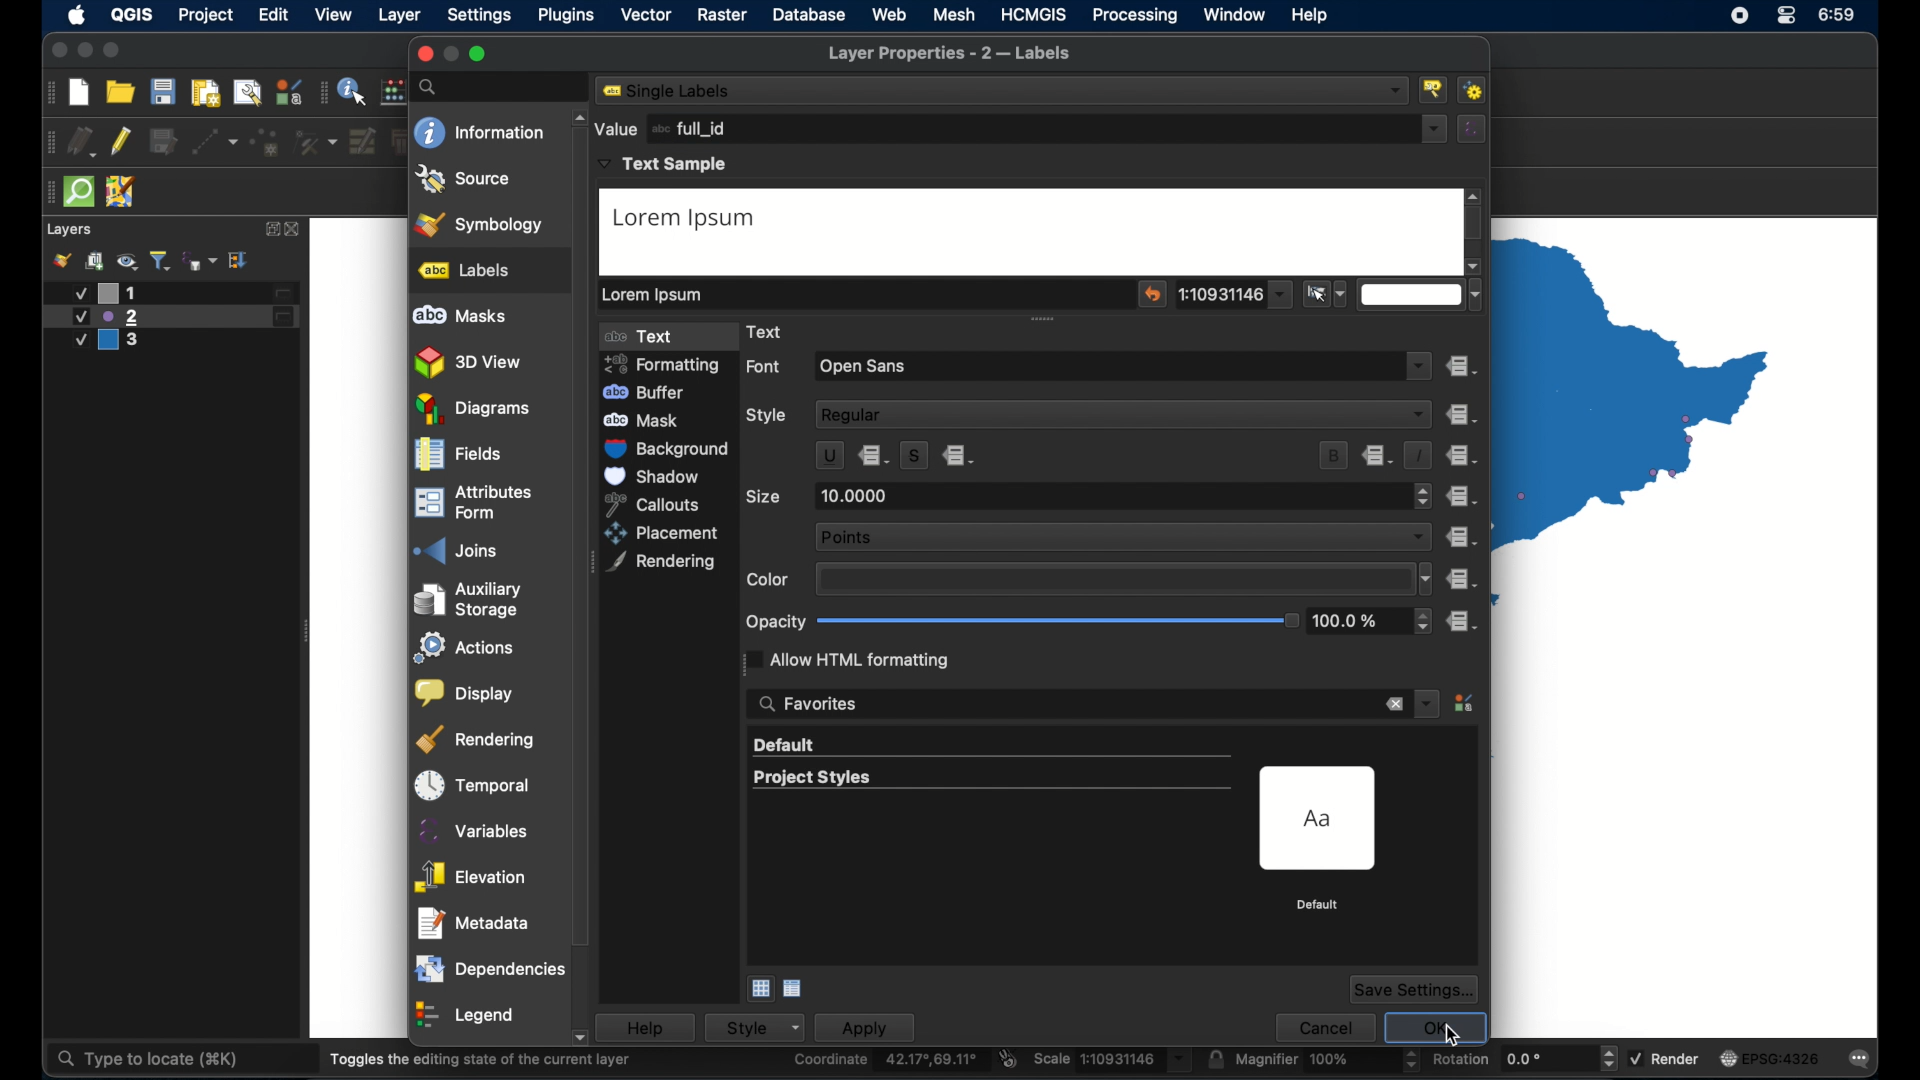  Describe the element at coordinates (690, 219) in the screenshot. I see `lorem ipsum` at that location.